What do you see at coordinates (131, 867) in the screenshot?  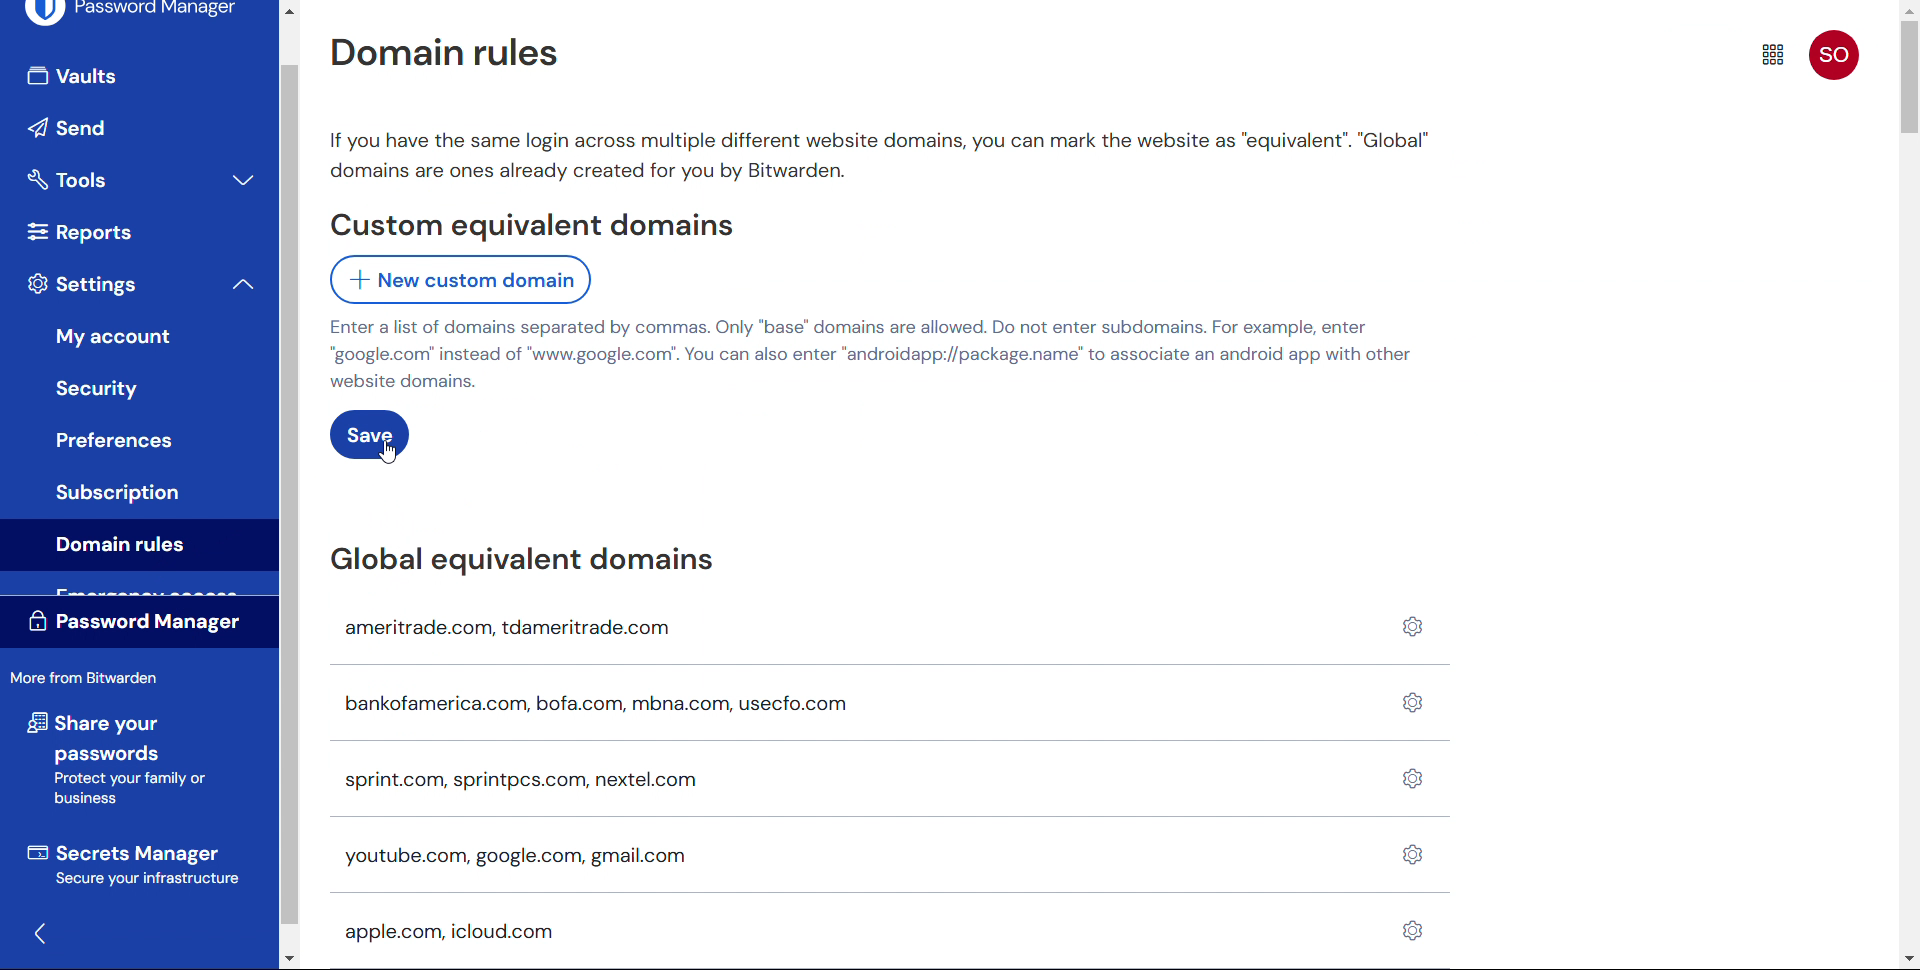 I see `Secrets manager Secure your infrastructure` at bounding box center [131, 867].